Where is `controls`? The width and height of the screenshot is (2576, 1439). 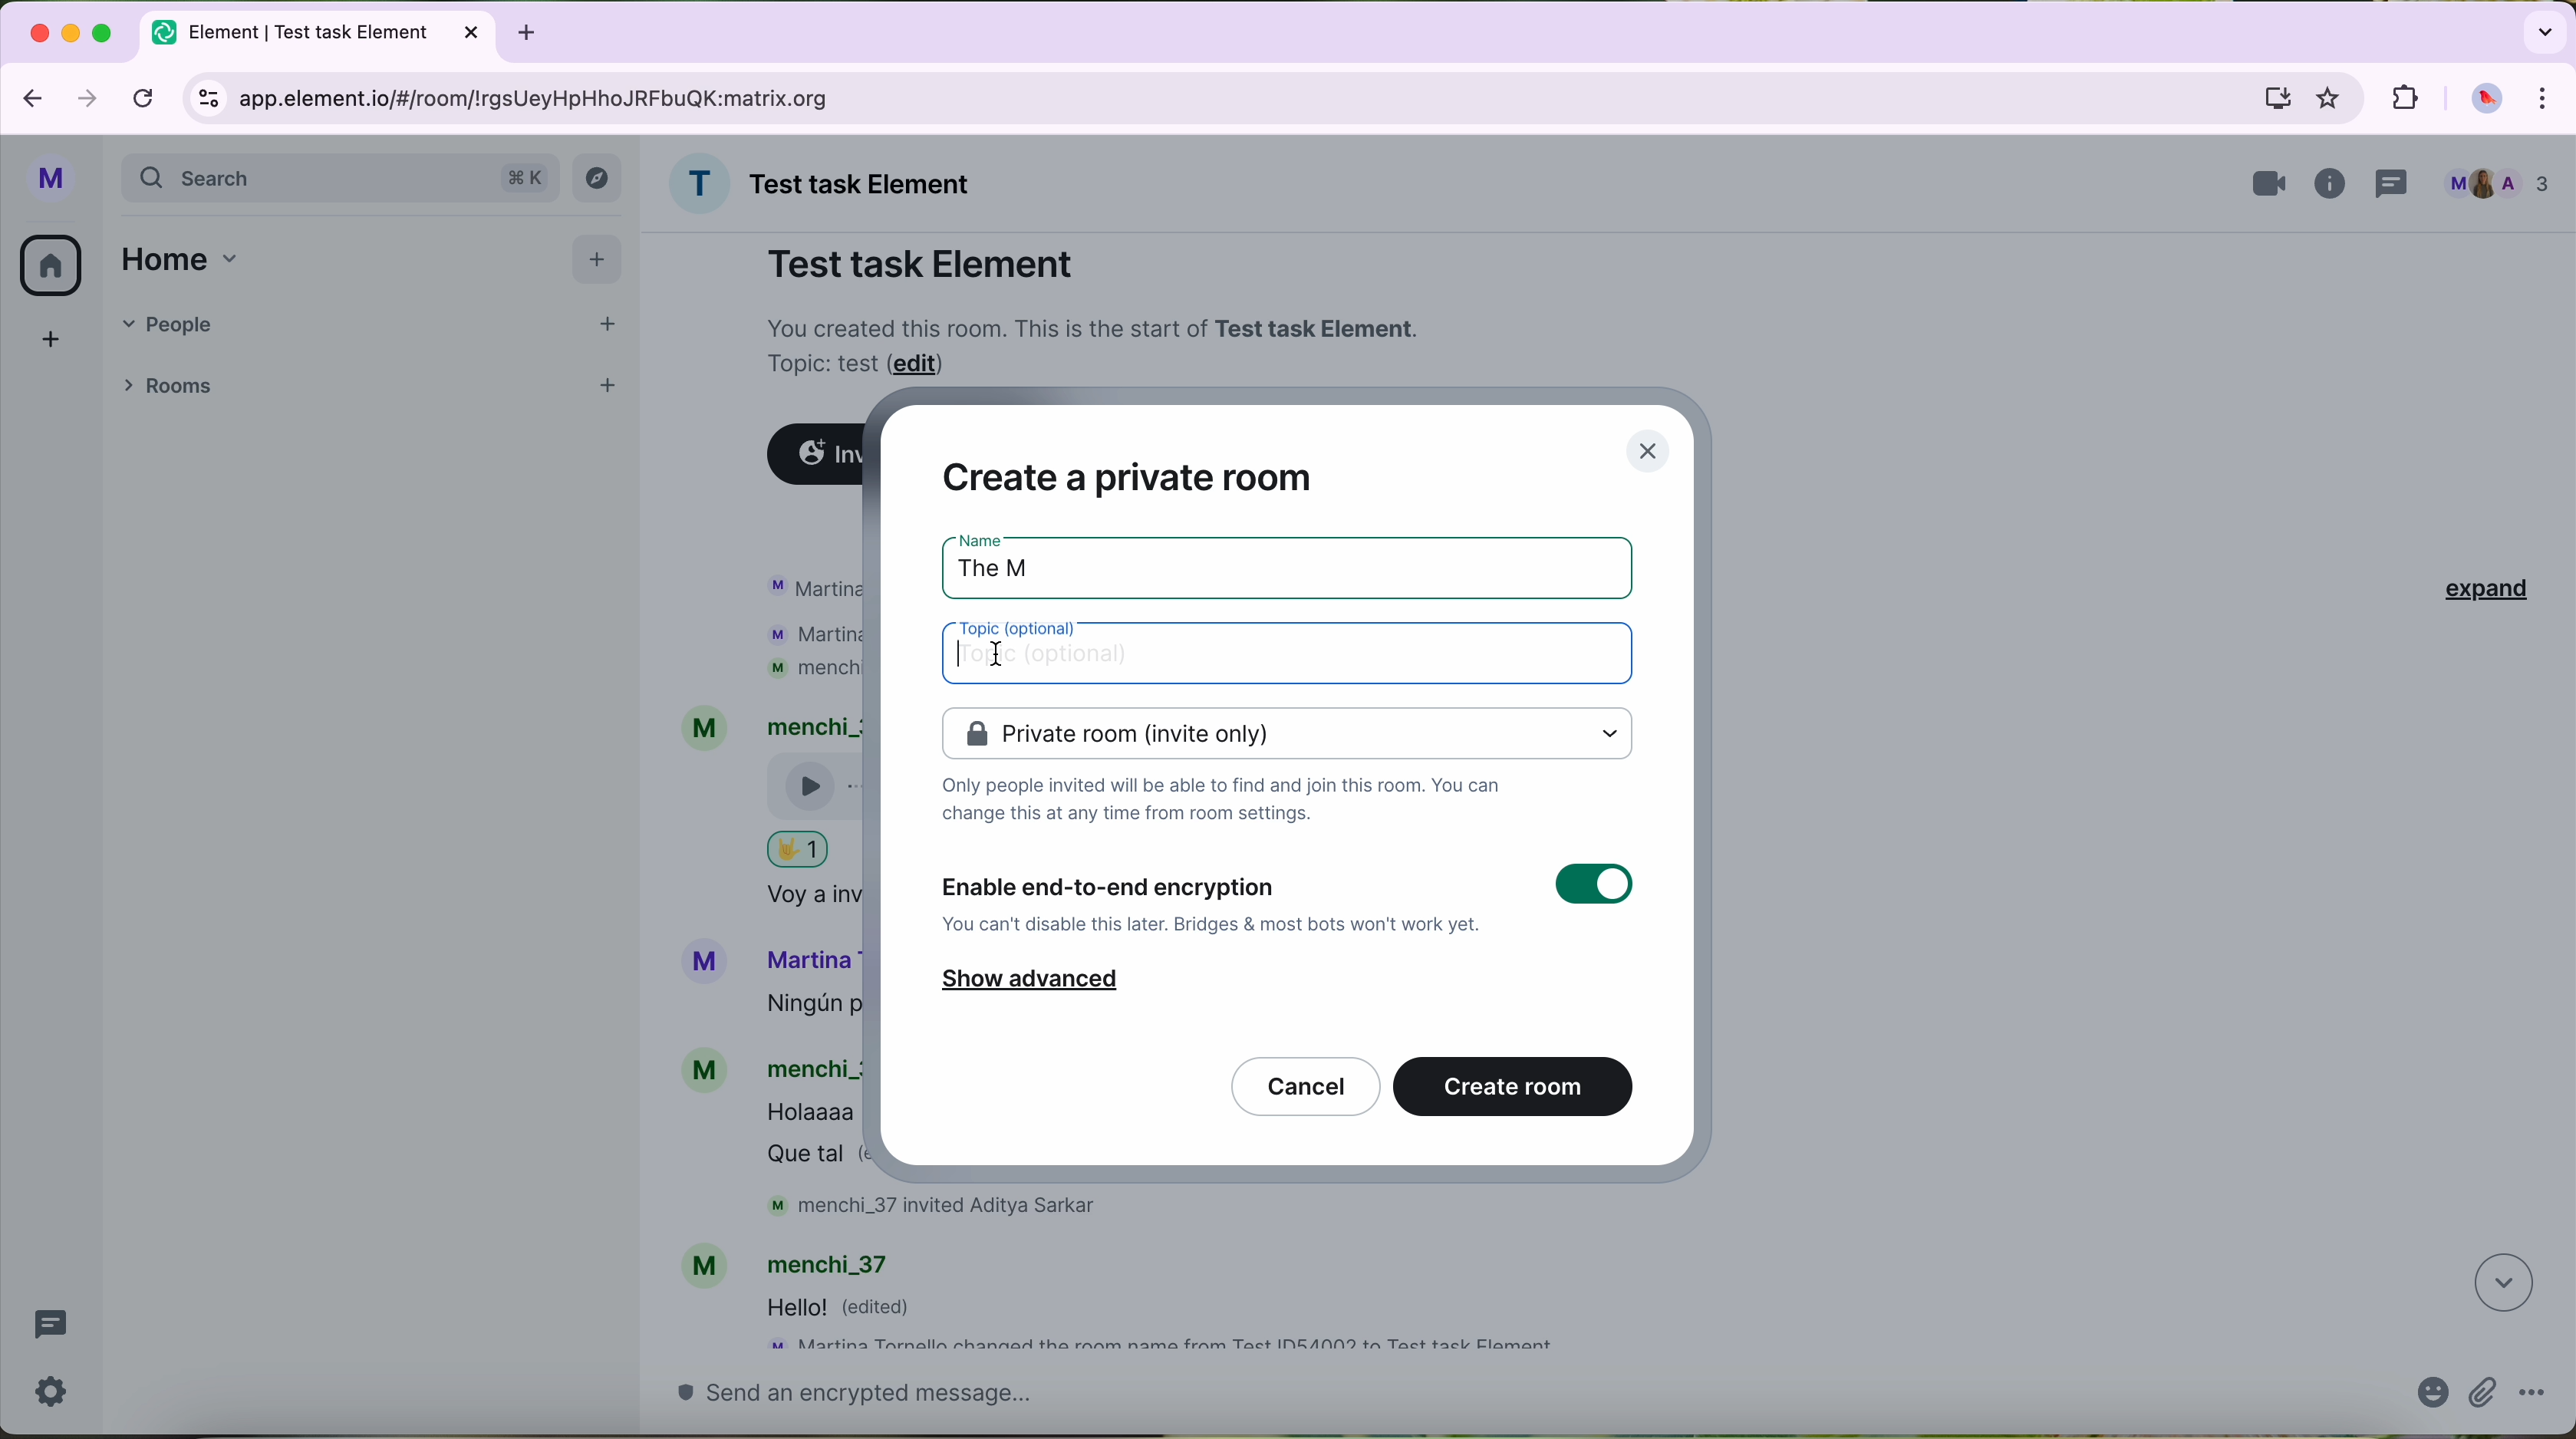
controls is located at coordinates (209, 101).